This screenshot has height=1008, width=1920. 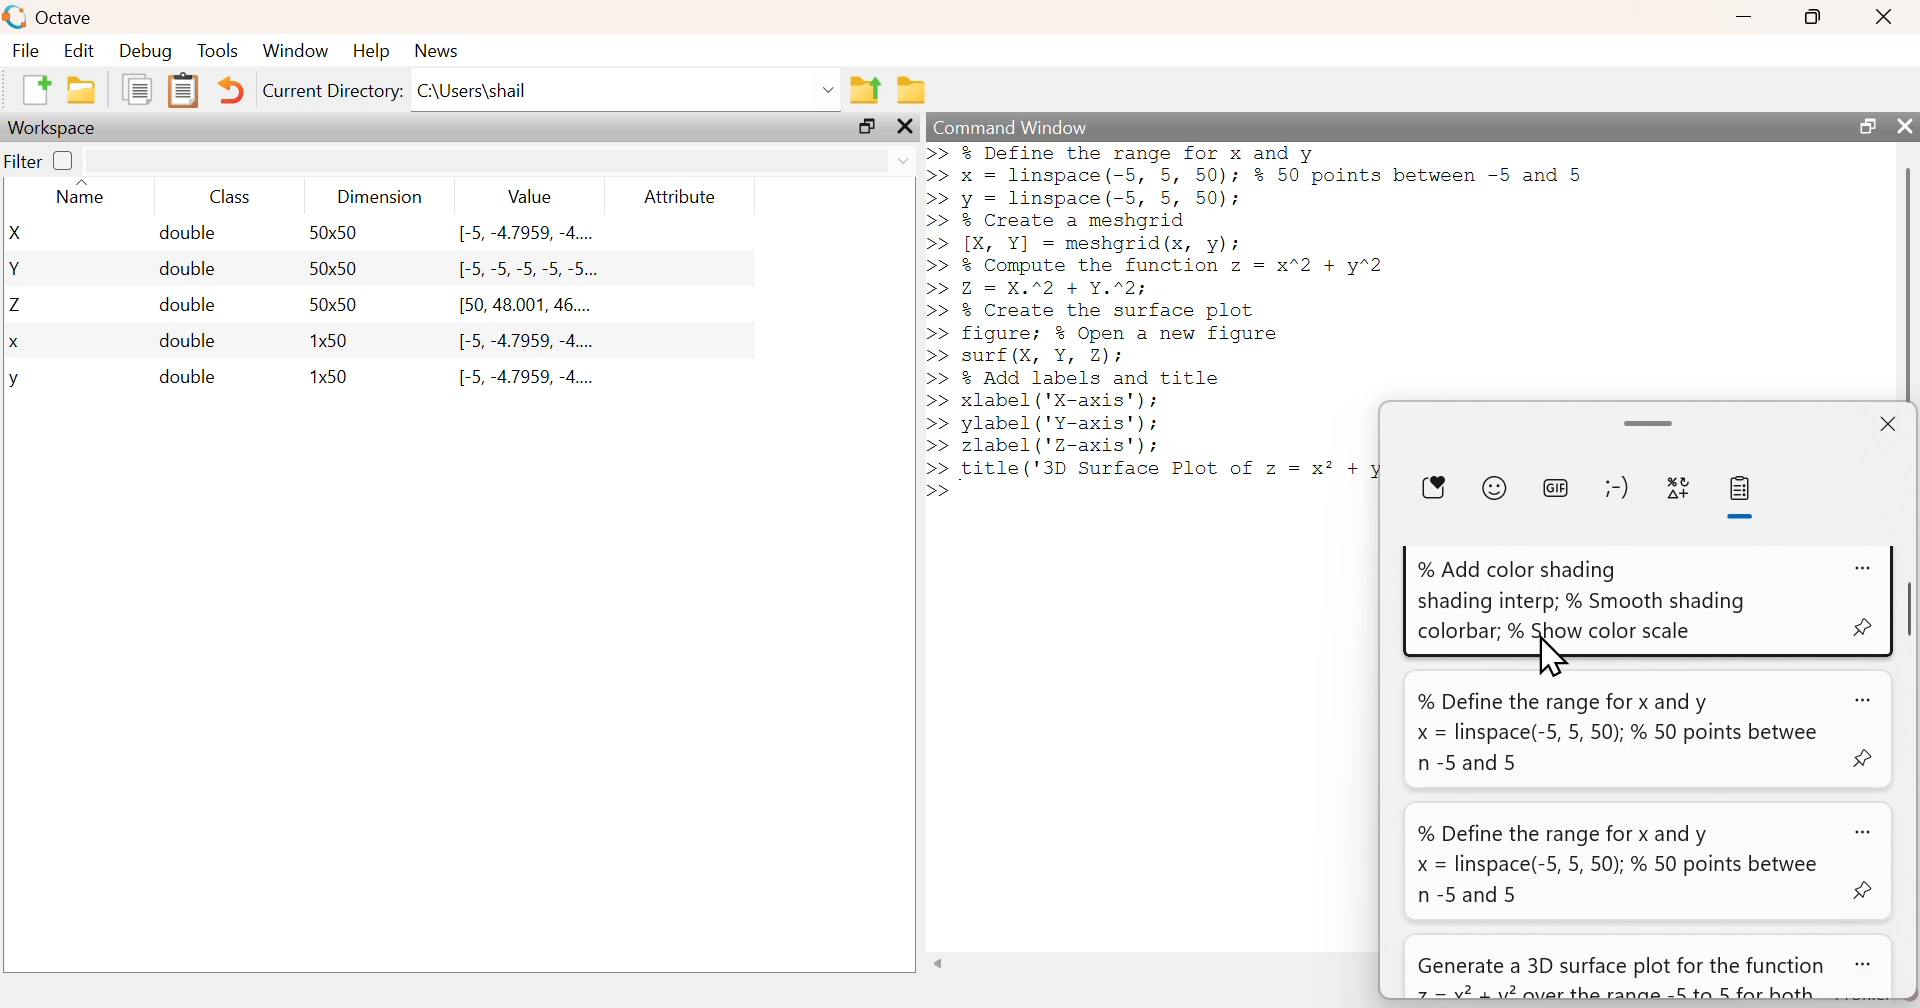 What do you see at coordinates (190, 304) in the screenshot?
I see `double` at bounding box center [190, 304].